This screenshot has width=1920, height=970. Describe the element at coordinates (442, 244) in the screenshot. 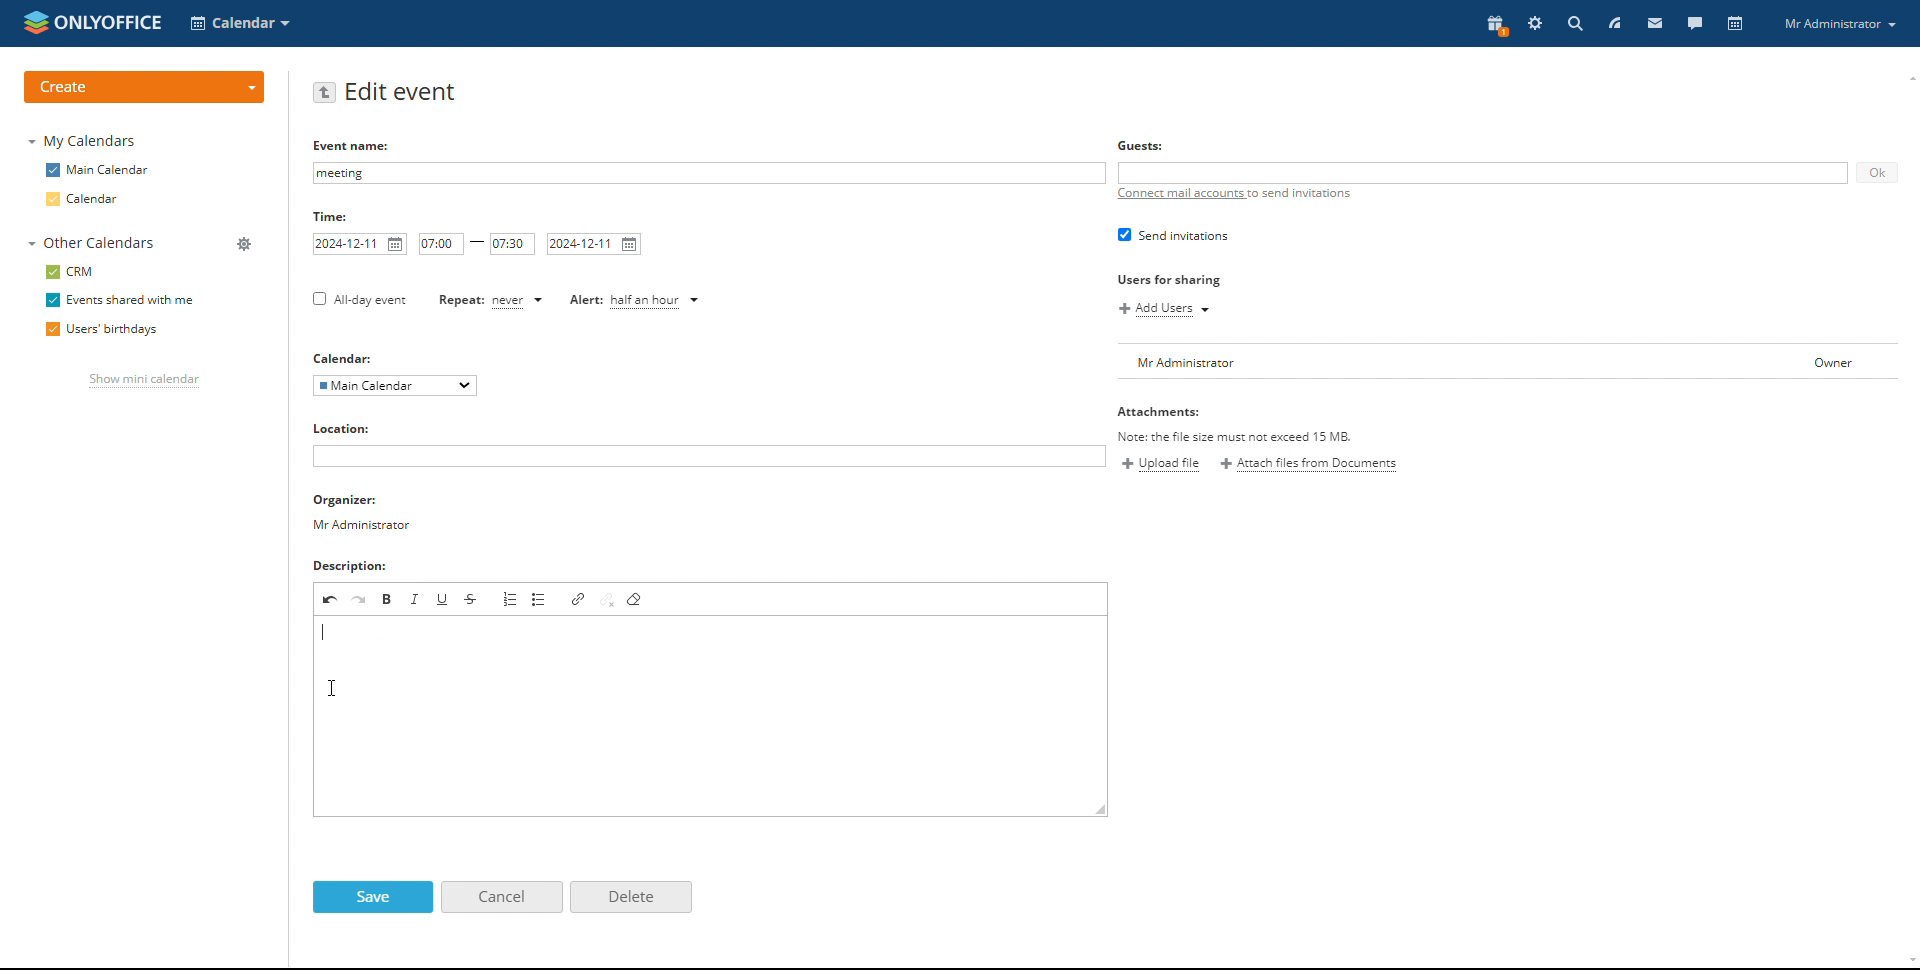

I see `start time` at that location.